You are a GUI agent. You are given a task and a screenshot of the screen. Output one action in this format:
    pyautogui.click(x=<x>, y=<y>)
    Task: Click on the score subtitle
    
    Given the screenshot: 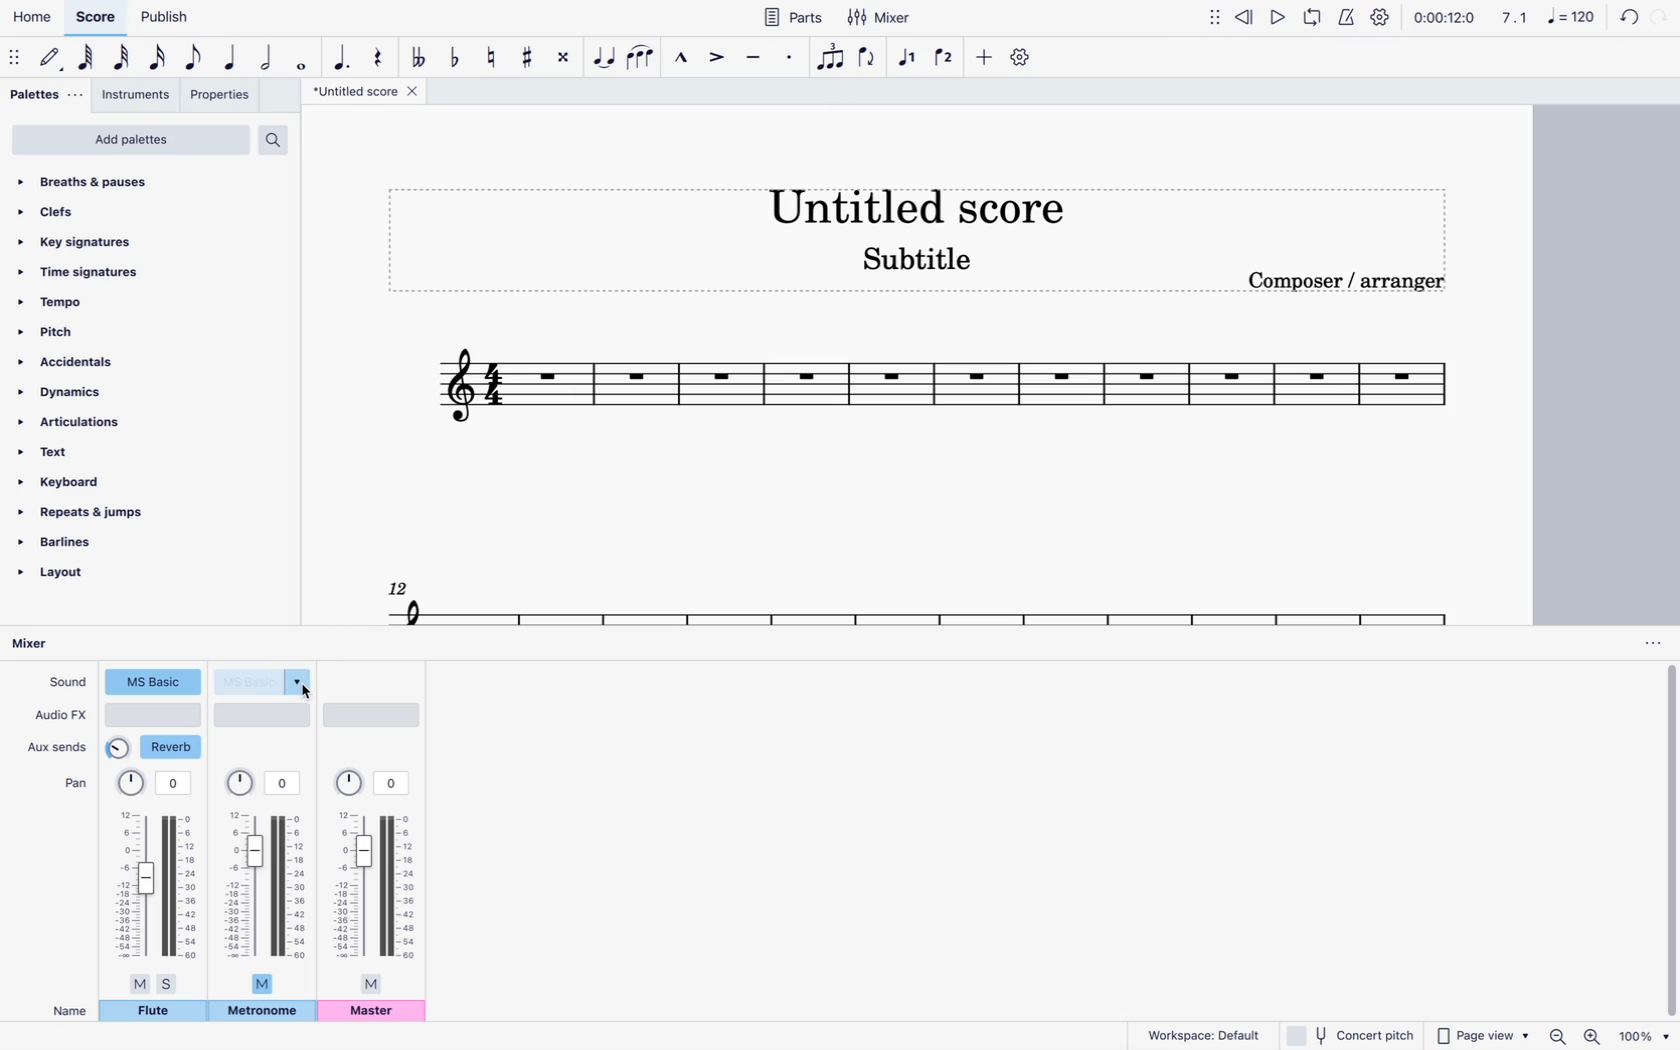 What is the action you would take?
    pyautogui.click(x=928, y=259)
    